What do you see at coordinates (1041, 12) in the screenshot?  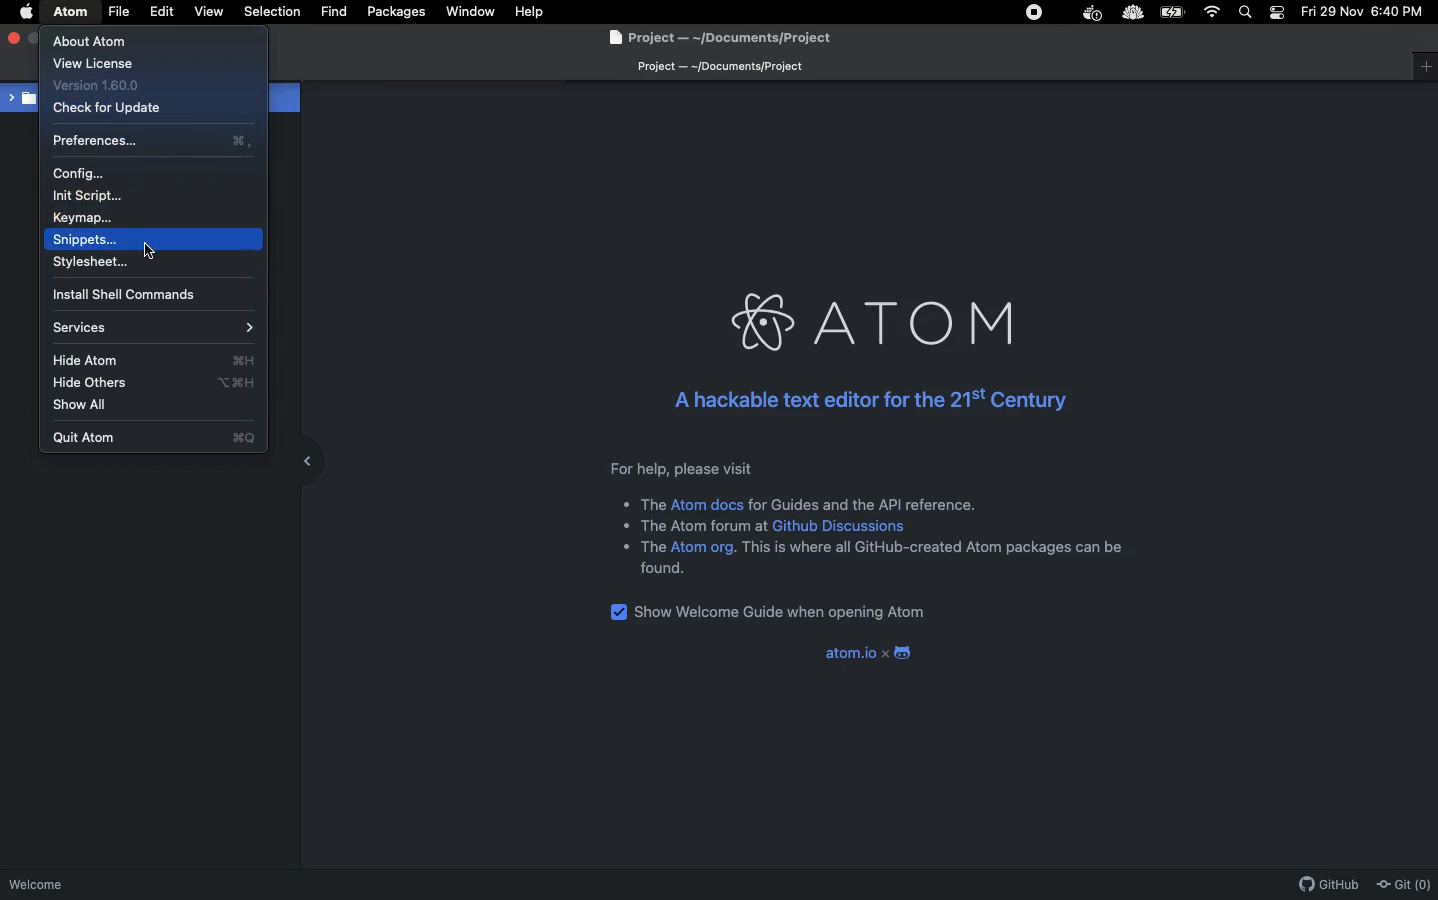 I see `Extensions` at bounding box center [1041, 12].